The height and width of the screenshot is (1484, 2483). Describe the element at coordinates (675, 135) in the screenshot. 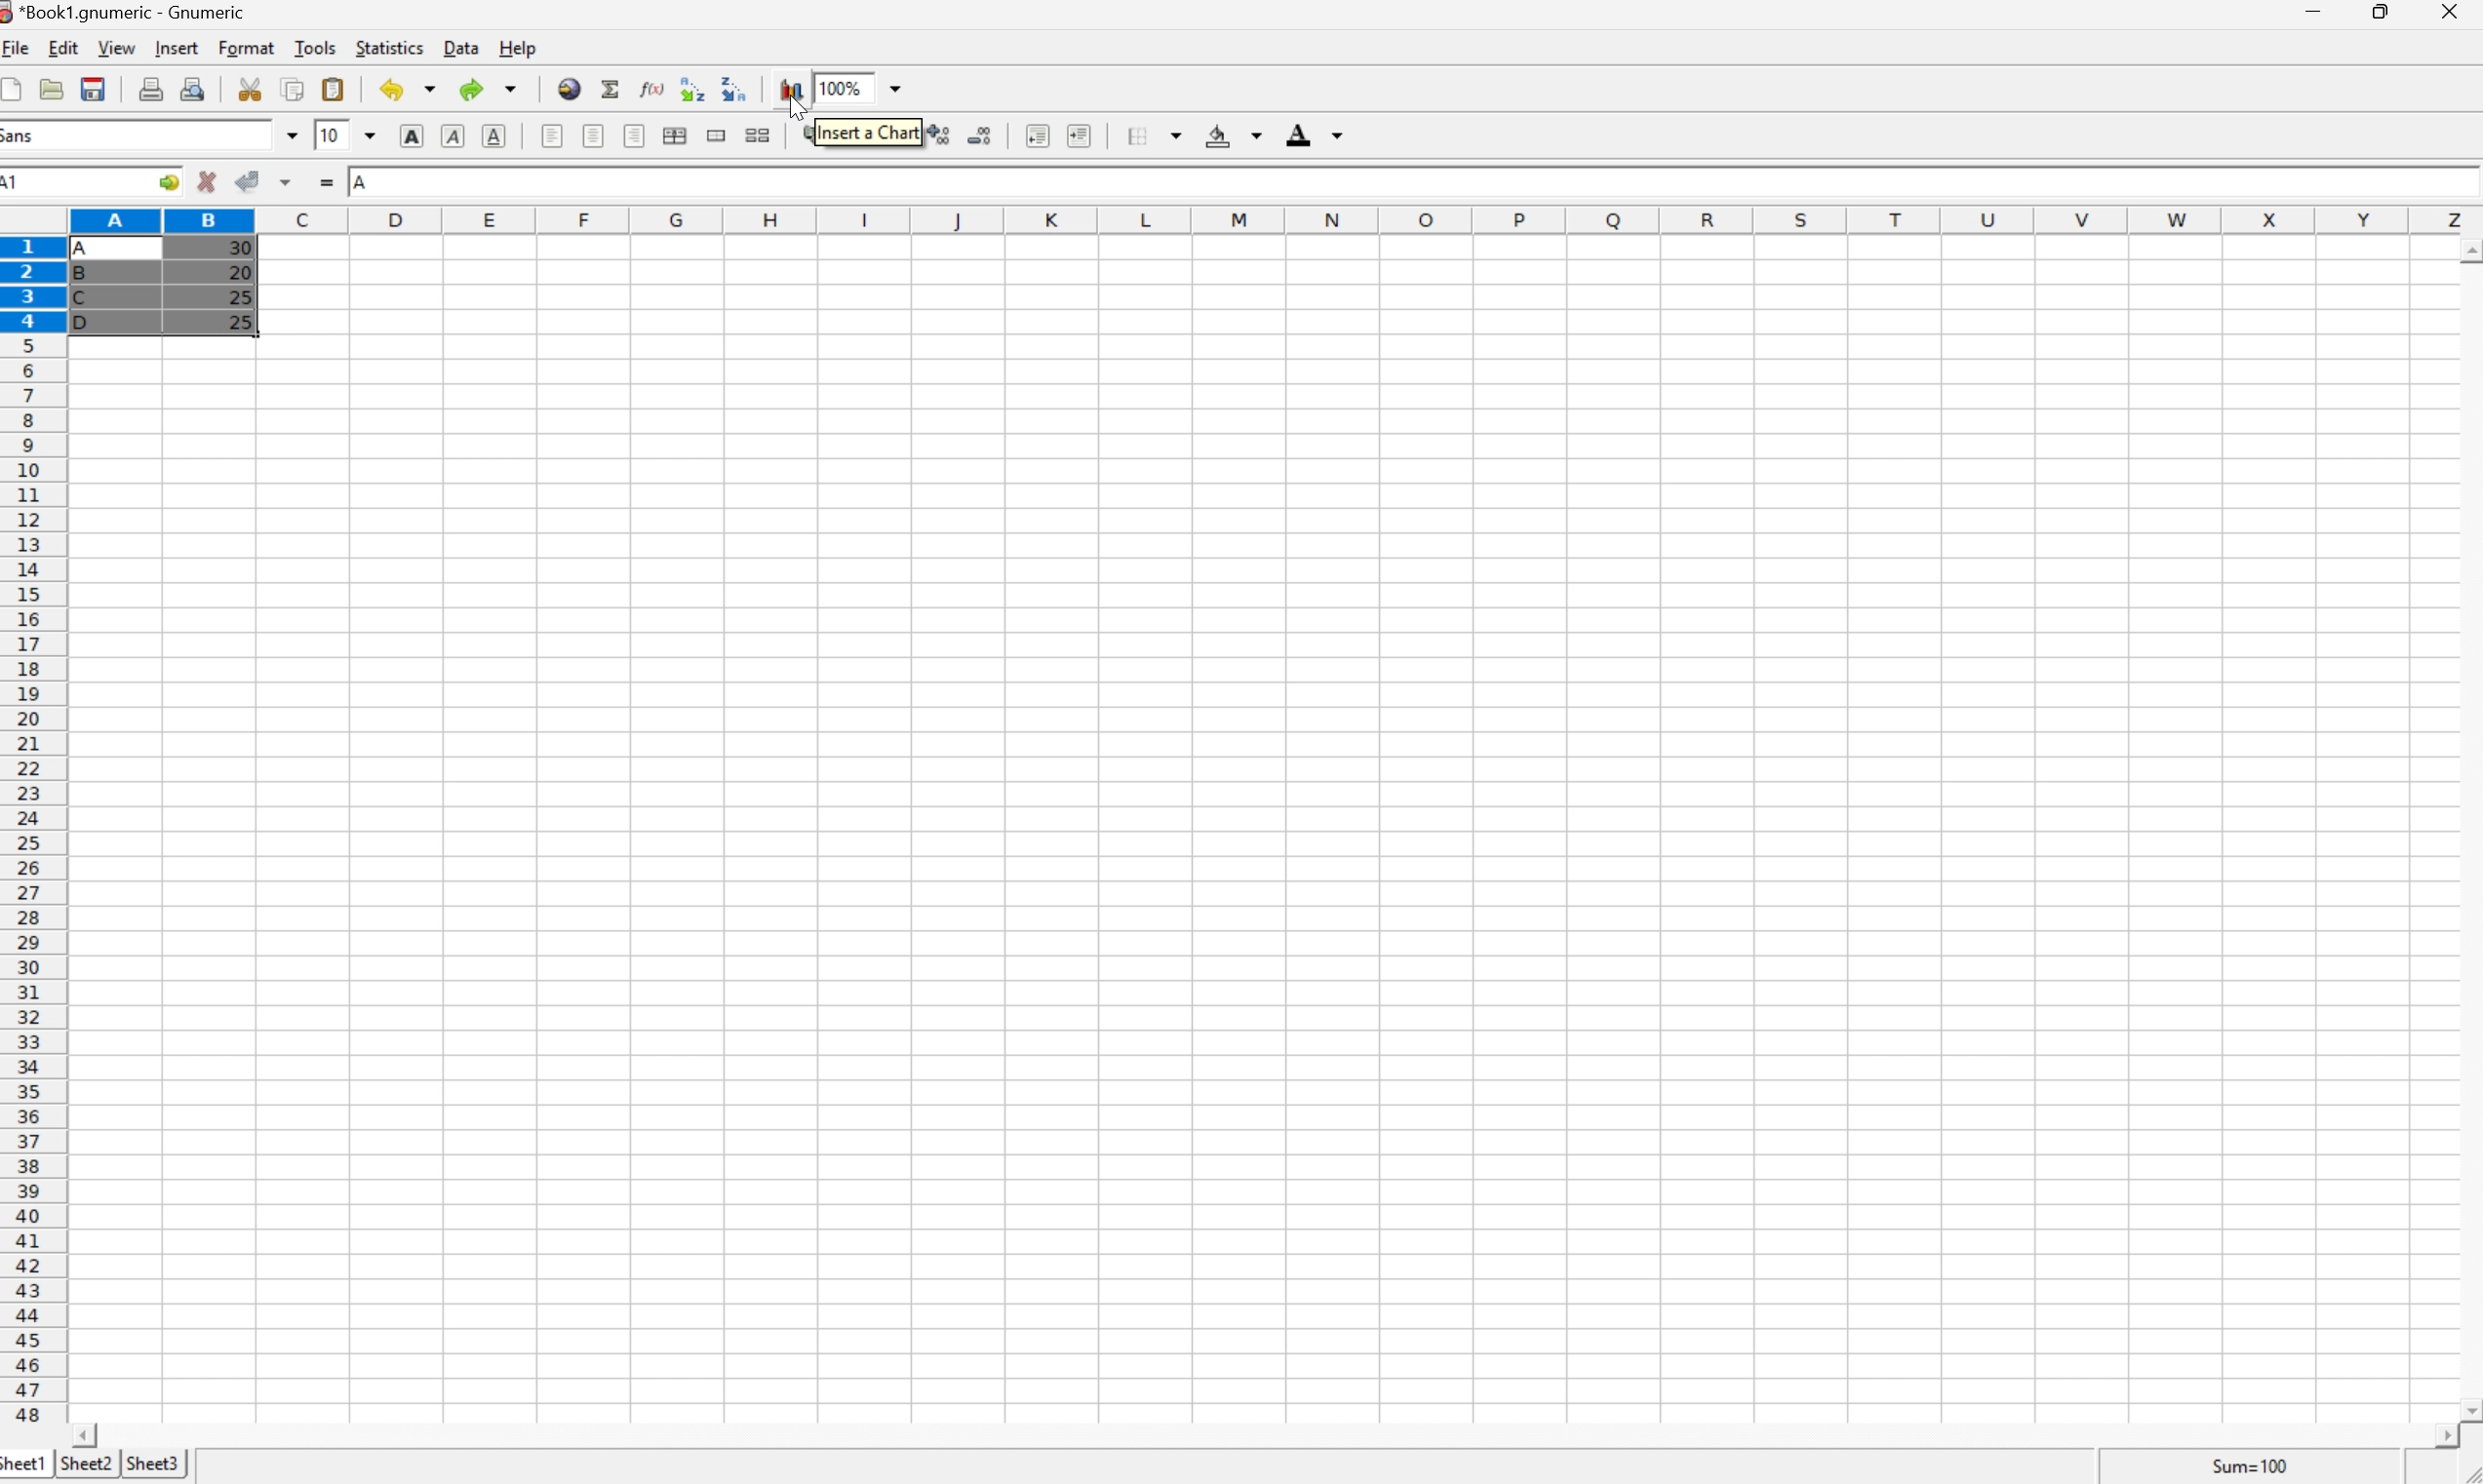

I see `Merge horizontally across the selection` at that location.